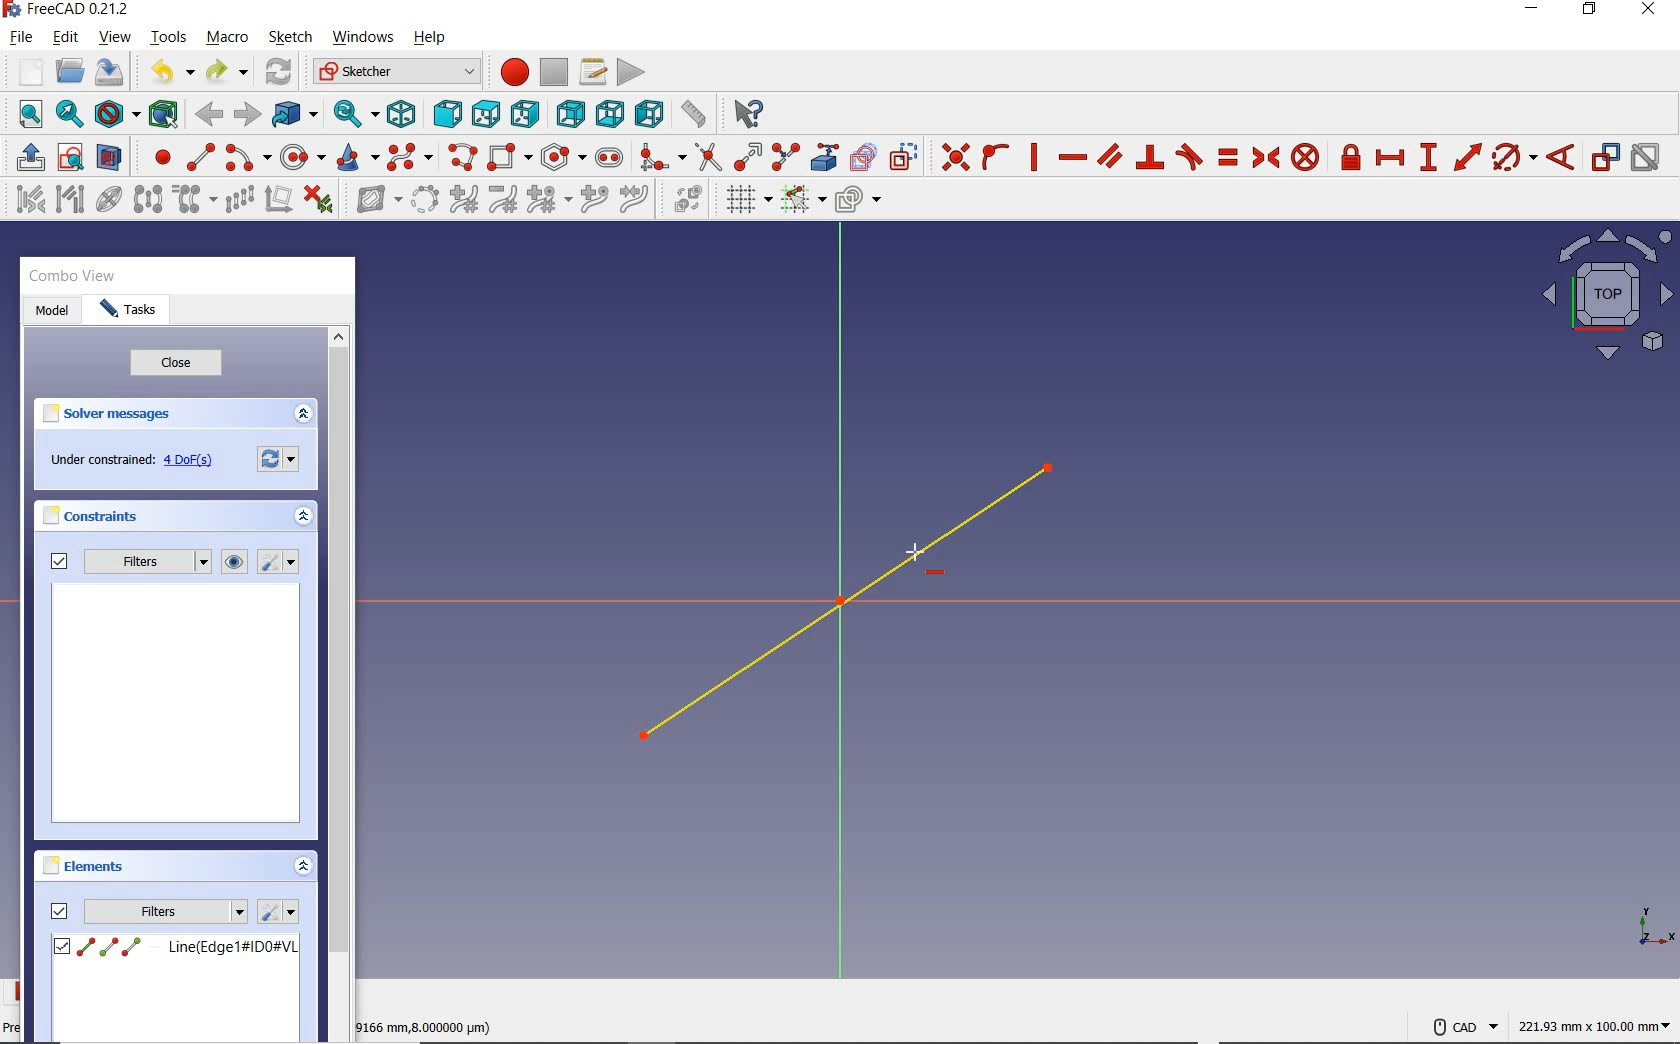  Describe the element at coordinates (850, 604) in the screenshot. I see `basic shape: line` at that location.